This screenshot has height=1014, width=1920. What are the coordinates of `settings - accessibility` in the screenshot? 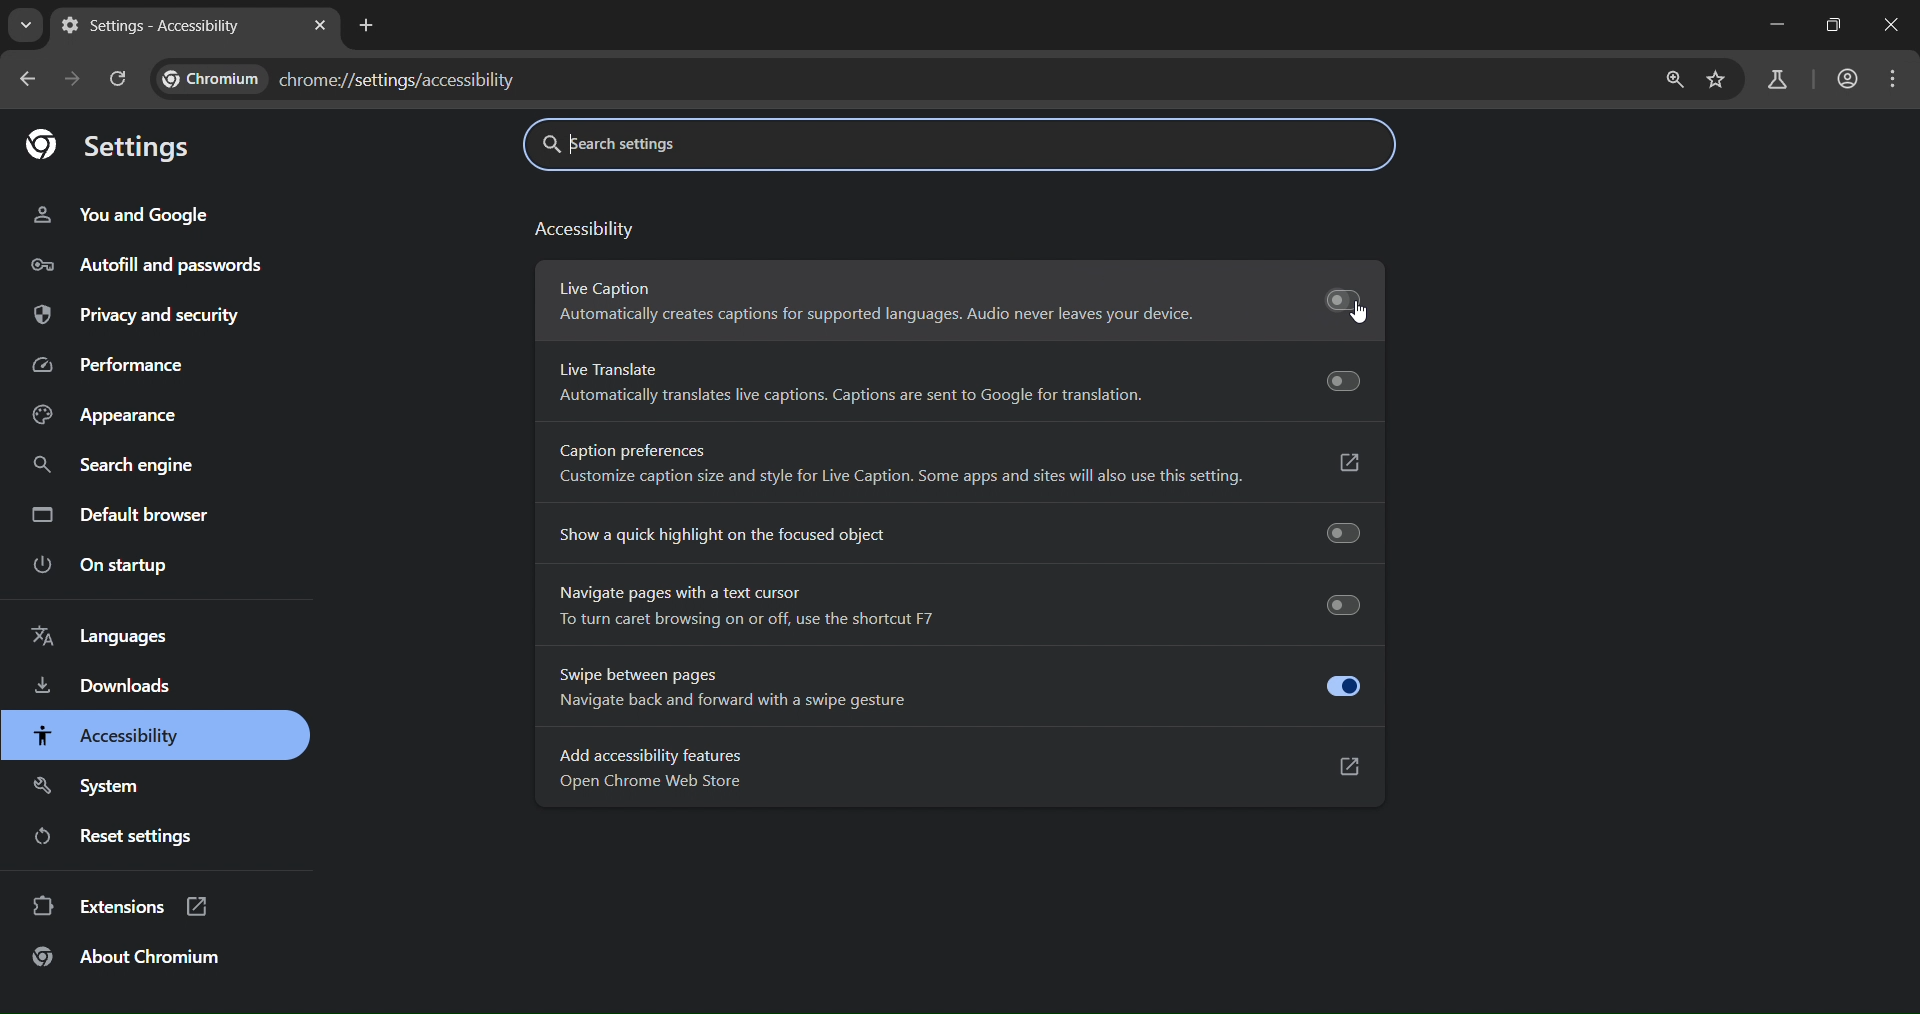 It's located at (167, 23).